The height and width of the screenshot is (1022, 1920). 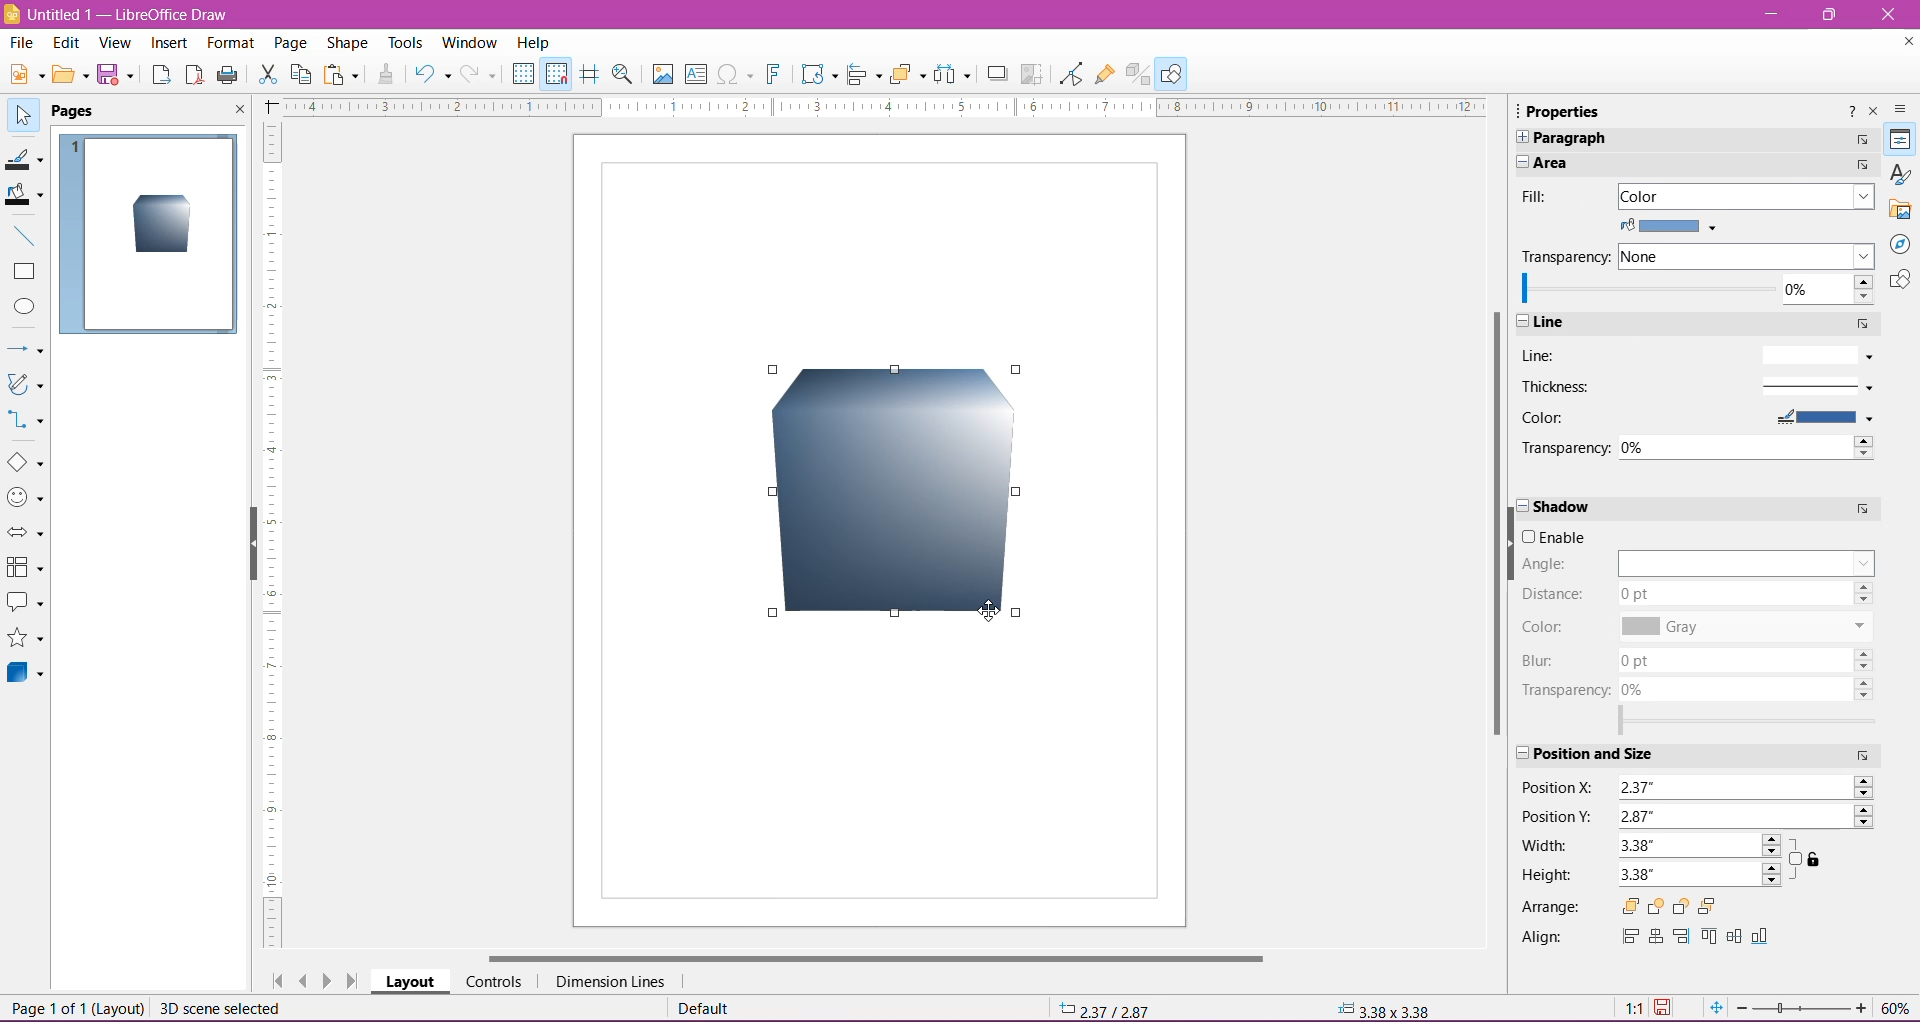 I want to click on More Options, so click(x=1860, y=509).